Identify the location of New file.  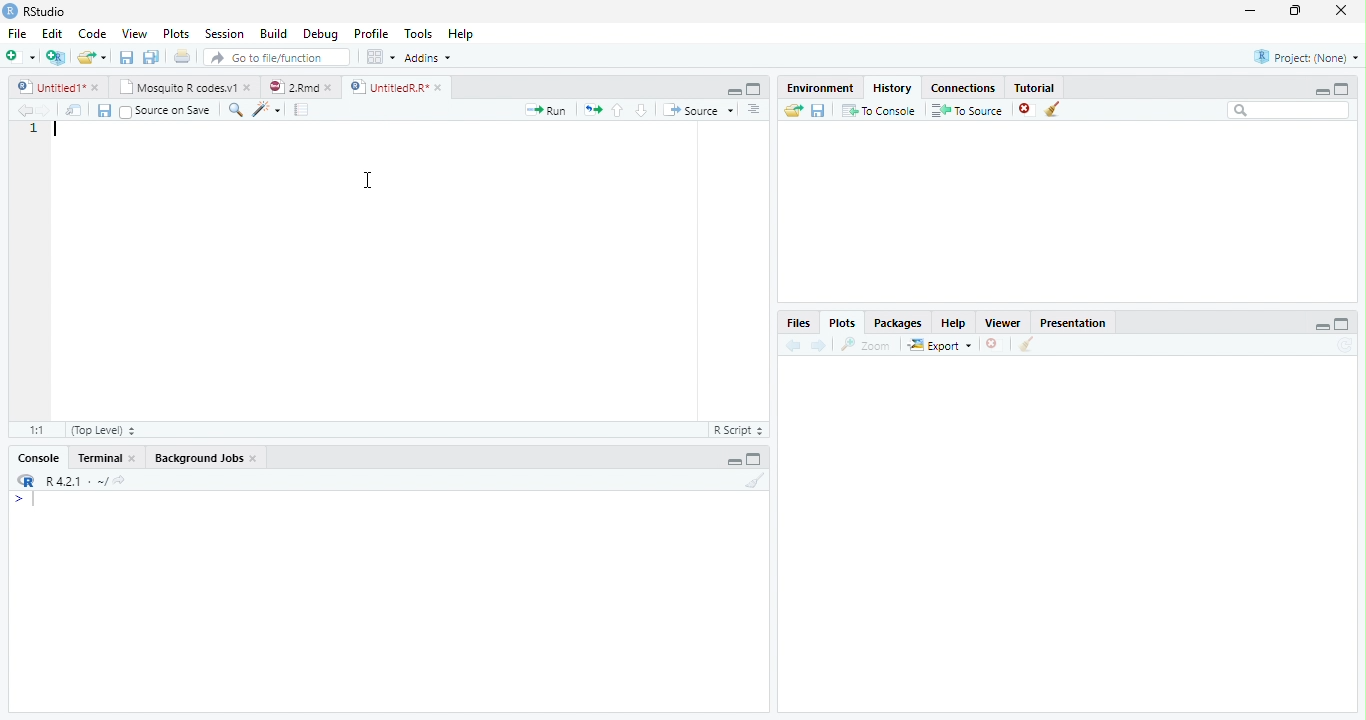
(20, 57).